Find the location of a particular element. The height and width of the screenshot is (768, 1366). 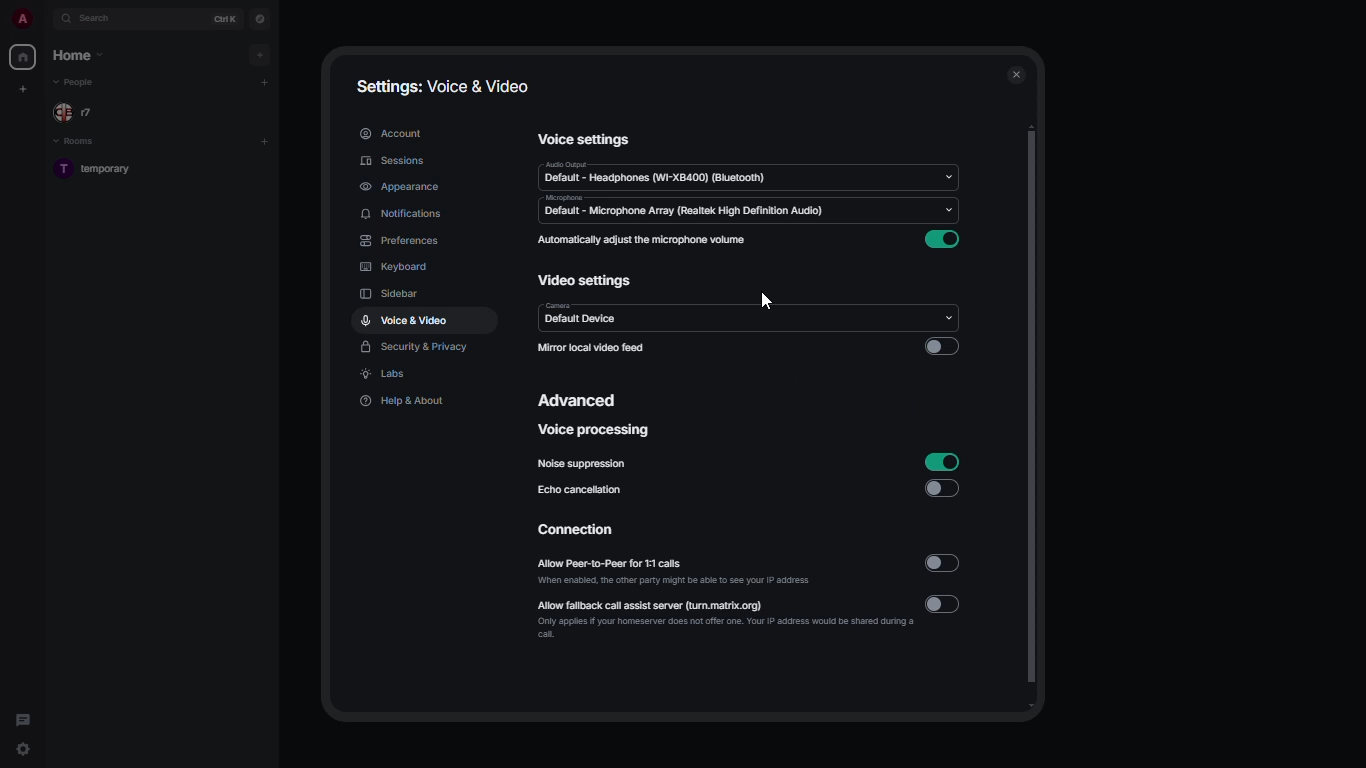

labs is located at coordinates (386, 376).